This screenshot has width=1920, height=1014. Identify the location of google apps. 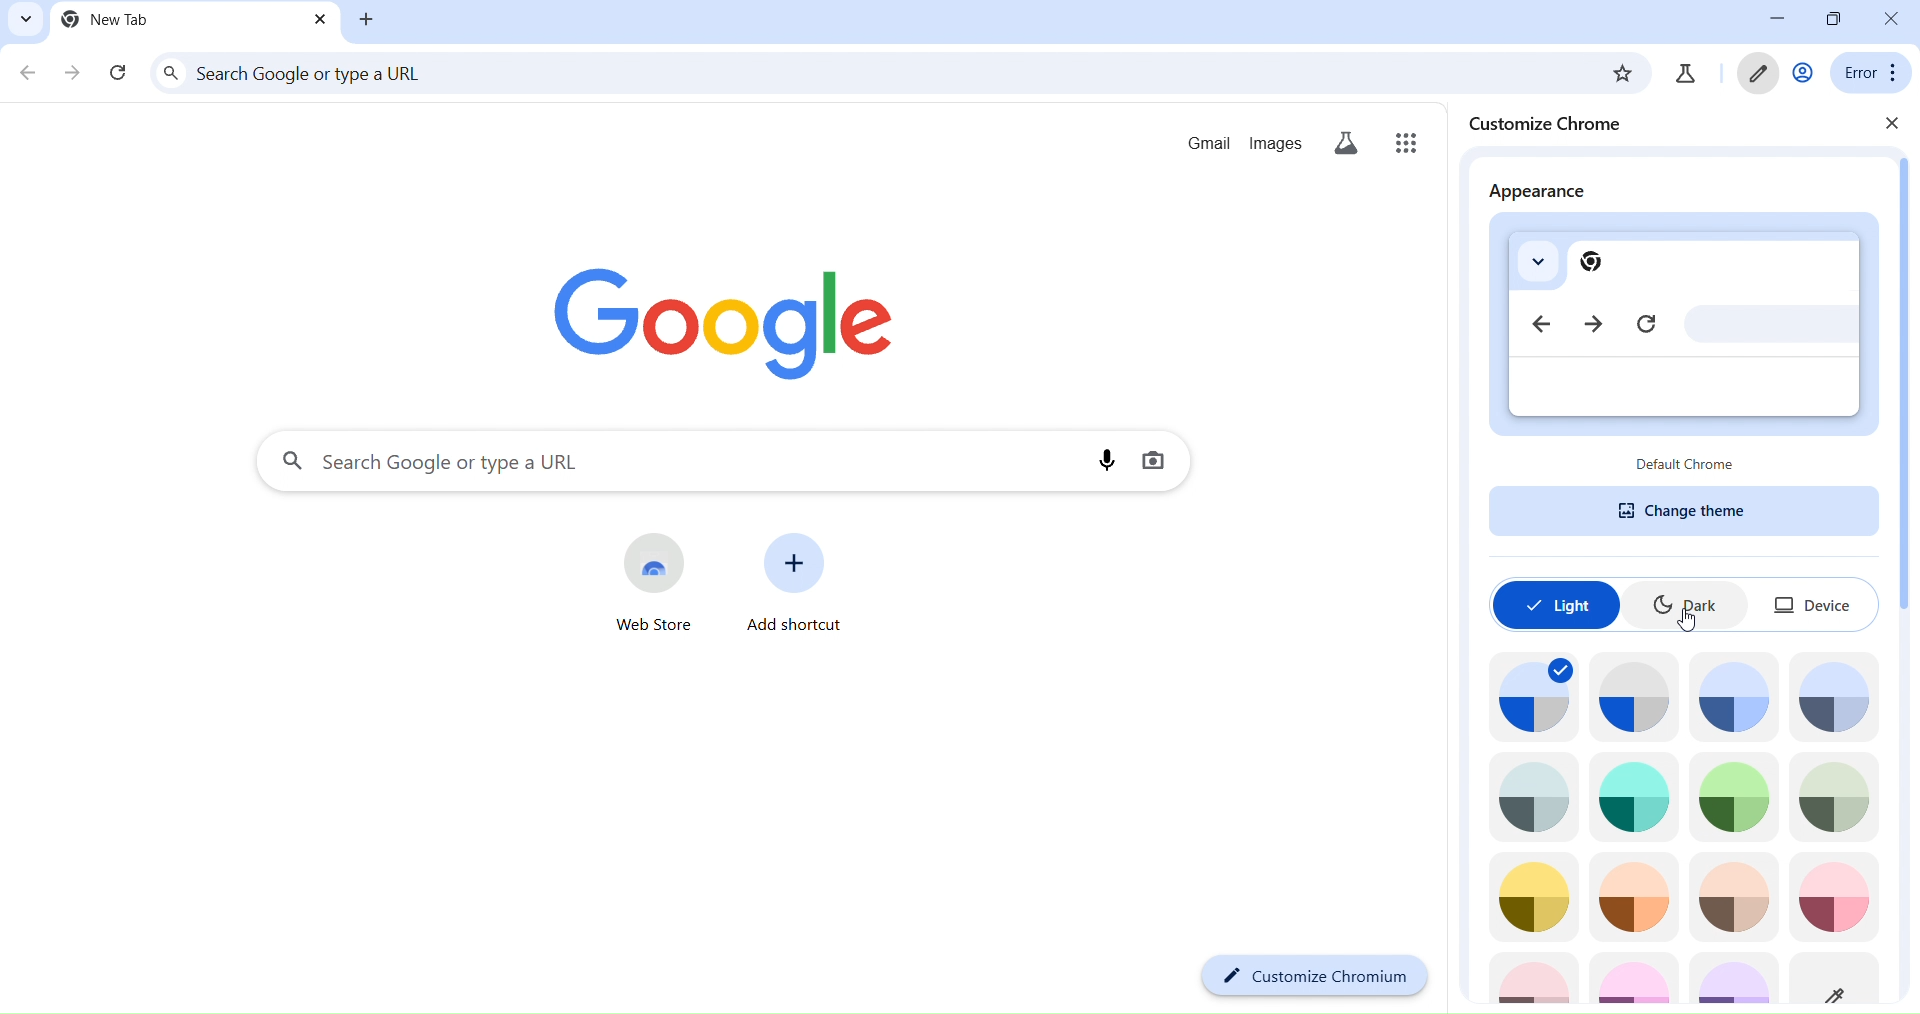
(1409, 141).